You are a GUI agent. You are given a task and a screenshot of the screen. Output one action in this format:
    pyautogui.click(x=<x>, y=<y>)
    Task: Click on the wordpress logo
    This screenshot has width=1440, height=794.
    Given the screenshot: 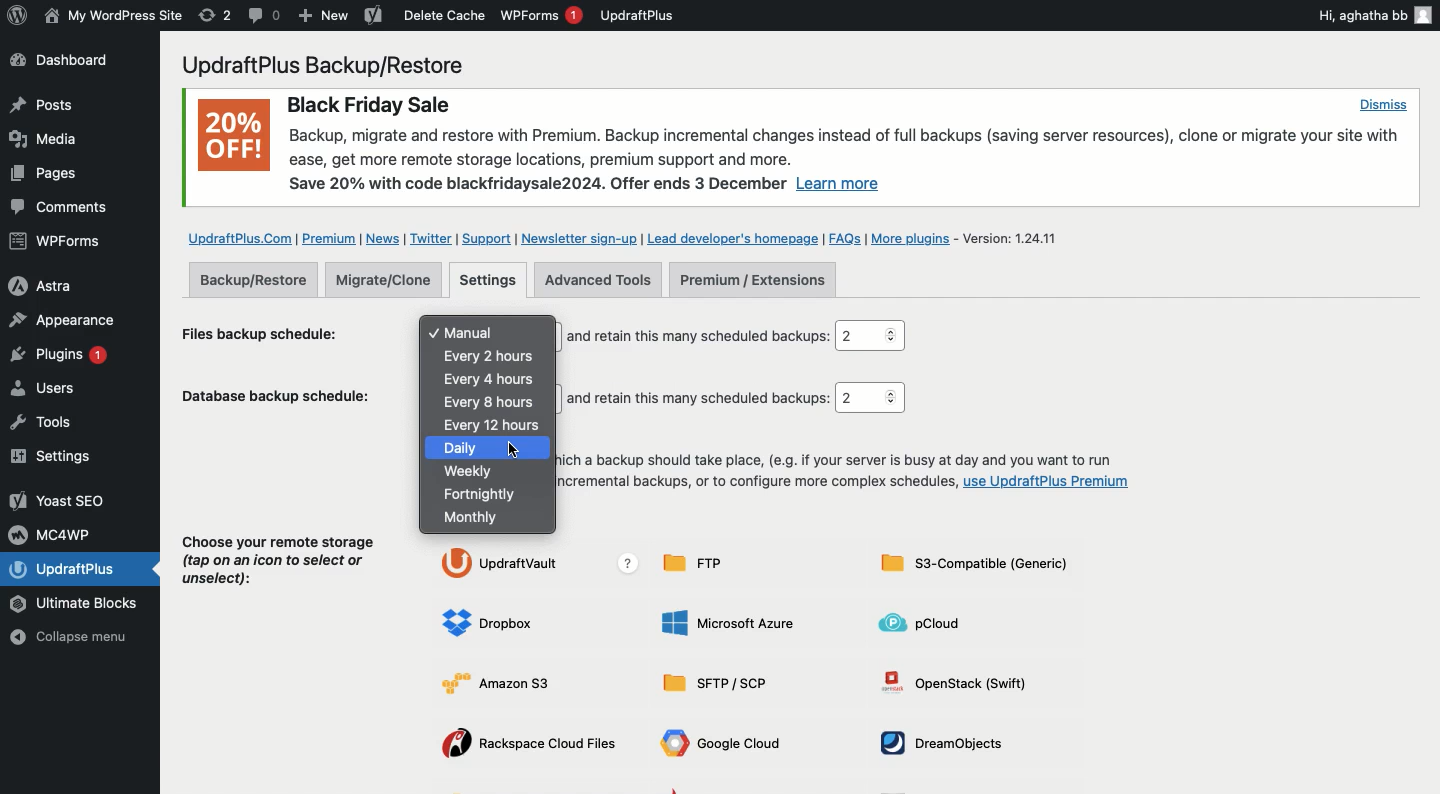 What is the action you would take?
    pyautogui.click(x=17, y=15)
    